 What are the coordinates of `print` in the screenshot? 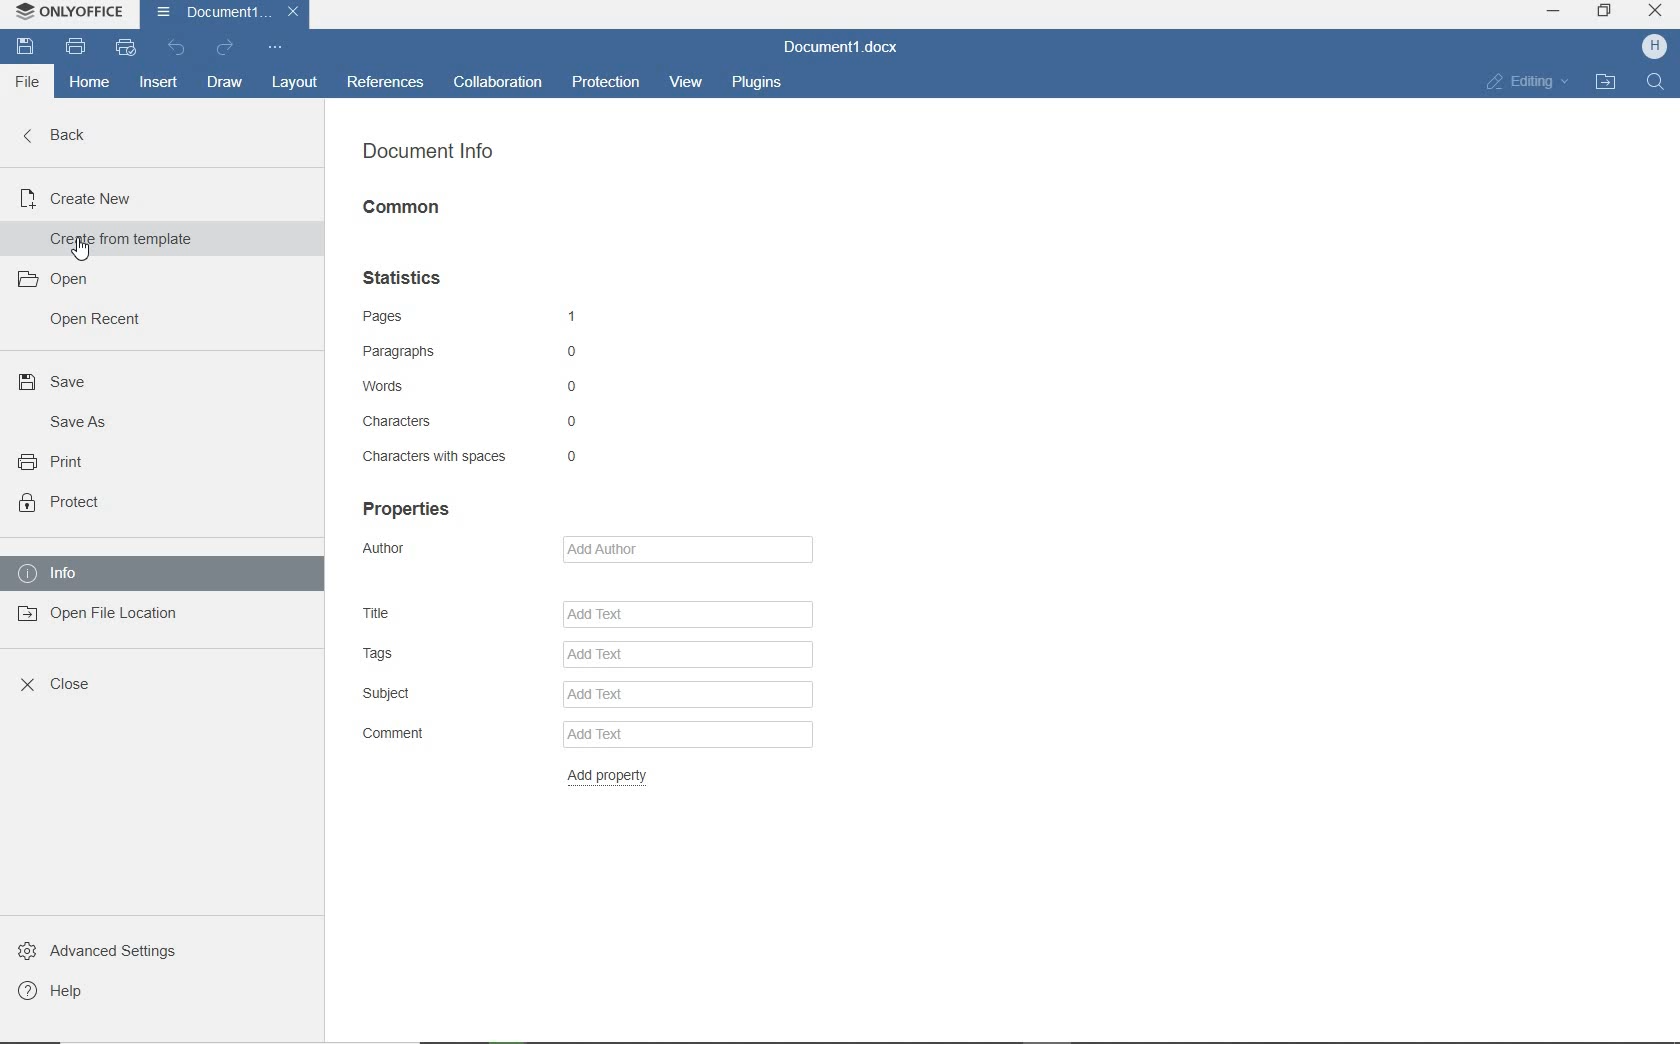 It's located at (56, 462).